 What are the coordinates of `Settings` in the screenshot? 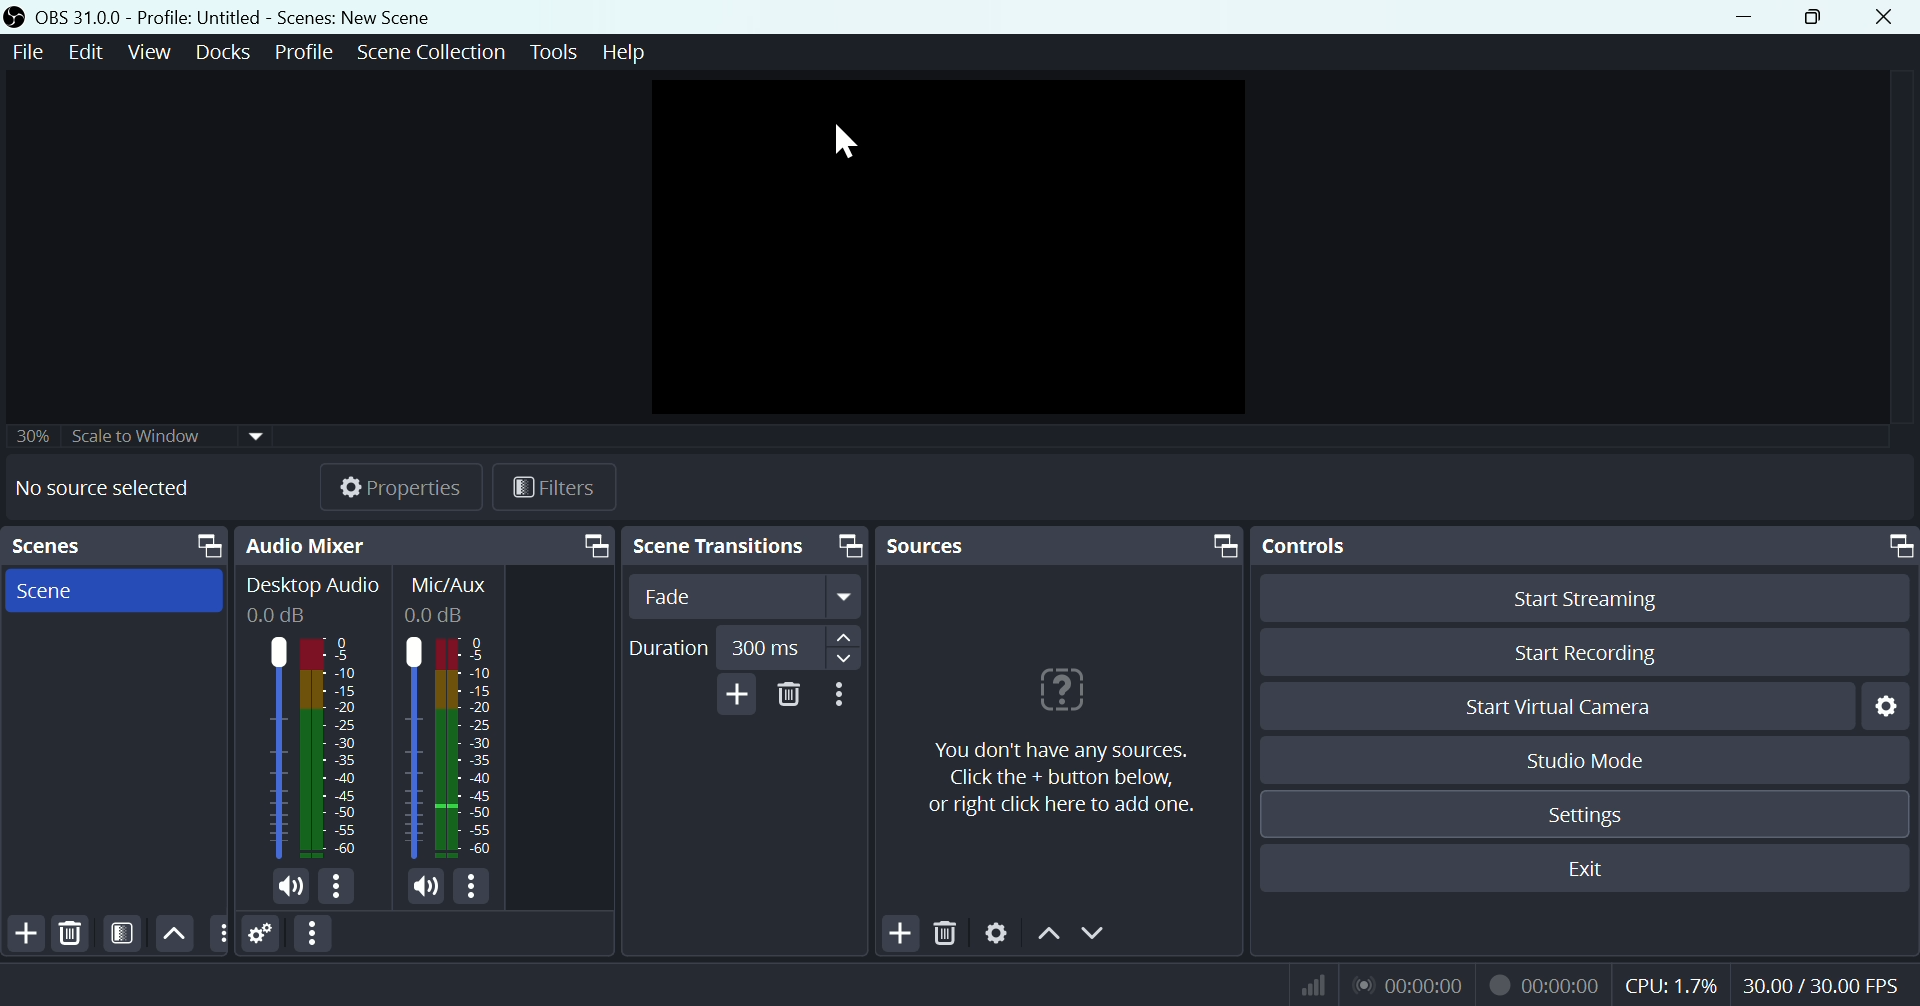 It's located at (261, 933).